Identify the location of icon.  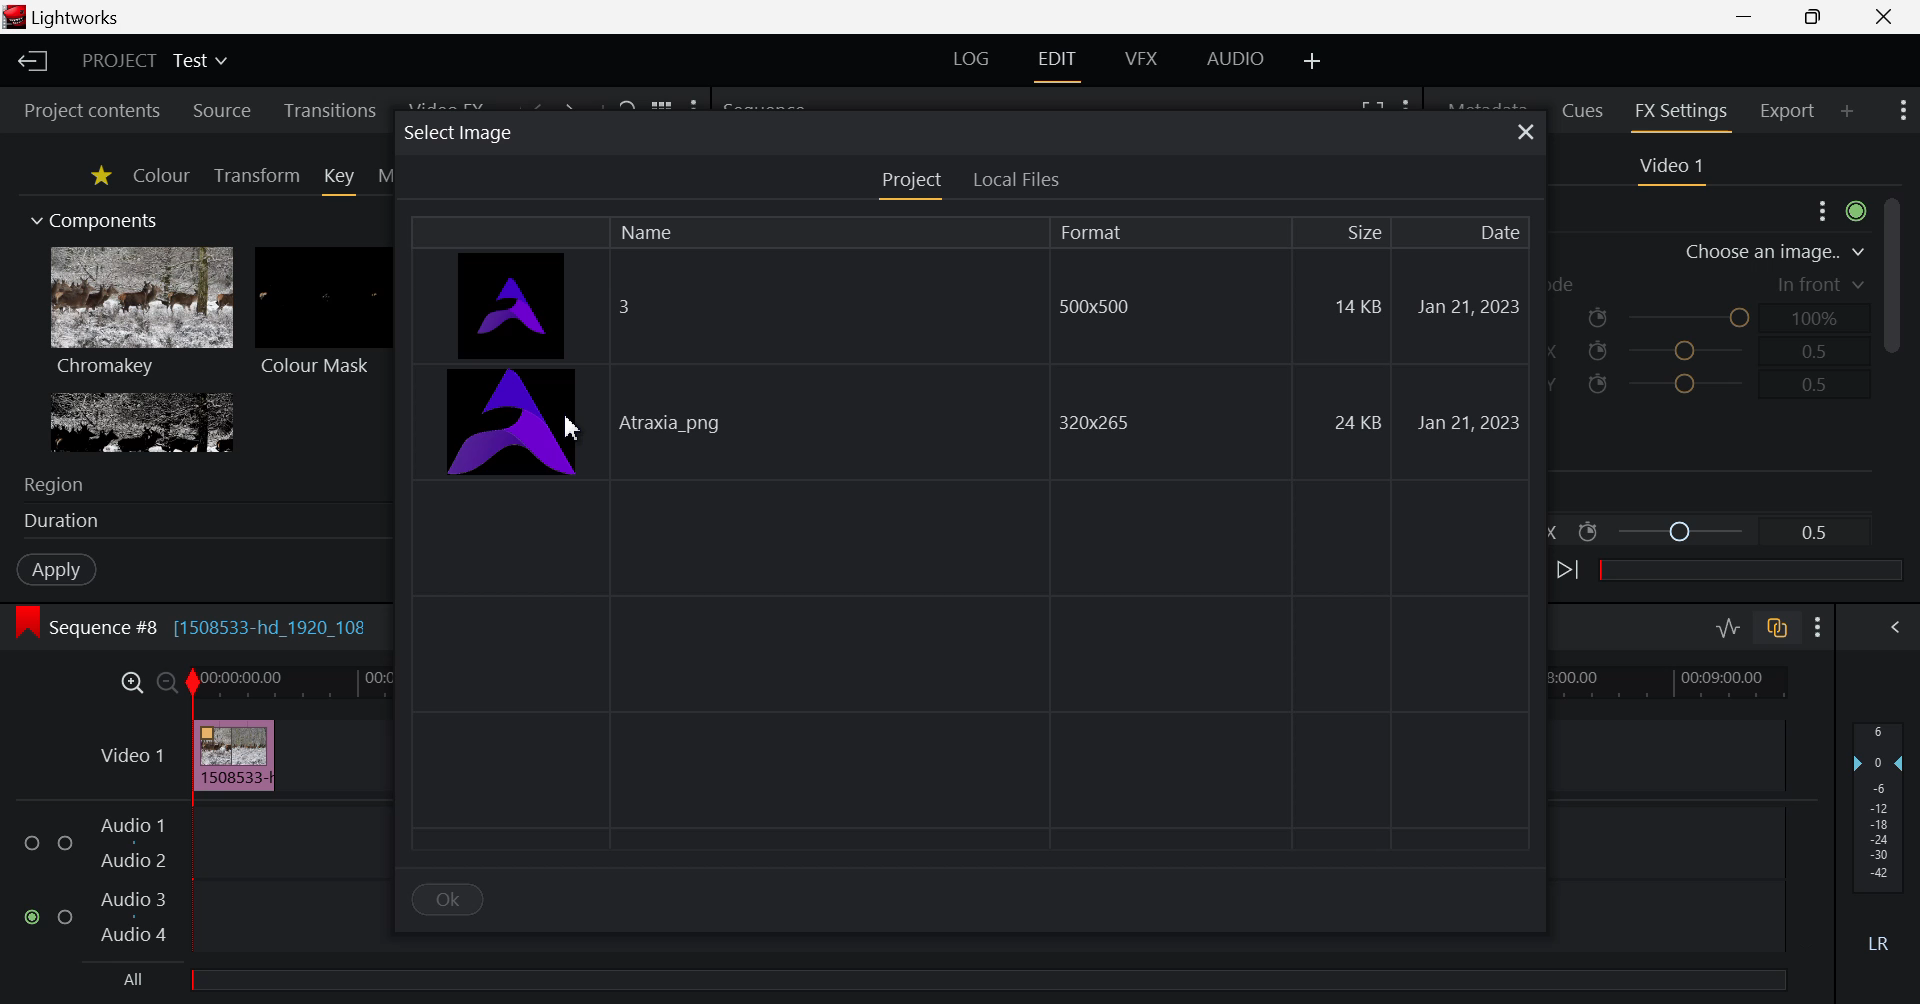
(1589, 530).